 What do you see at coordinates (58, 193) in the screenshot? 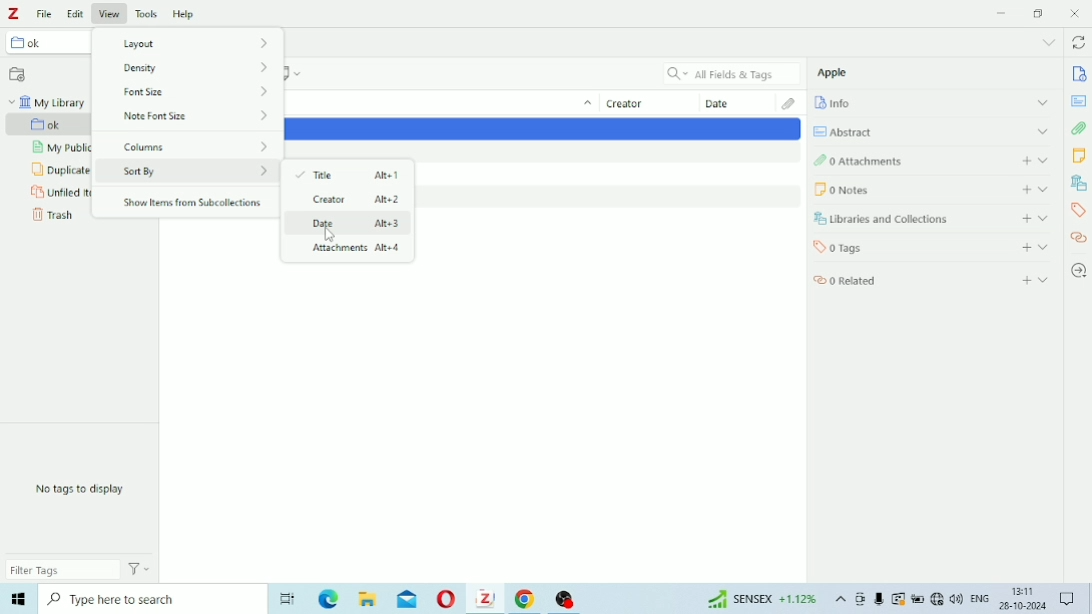
I see `Unfiled items.` at bounding box center [58, 193].